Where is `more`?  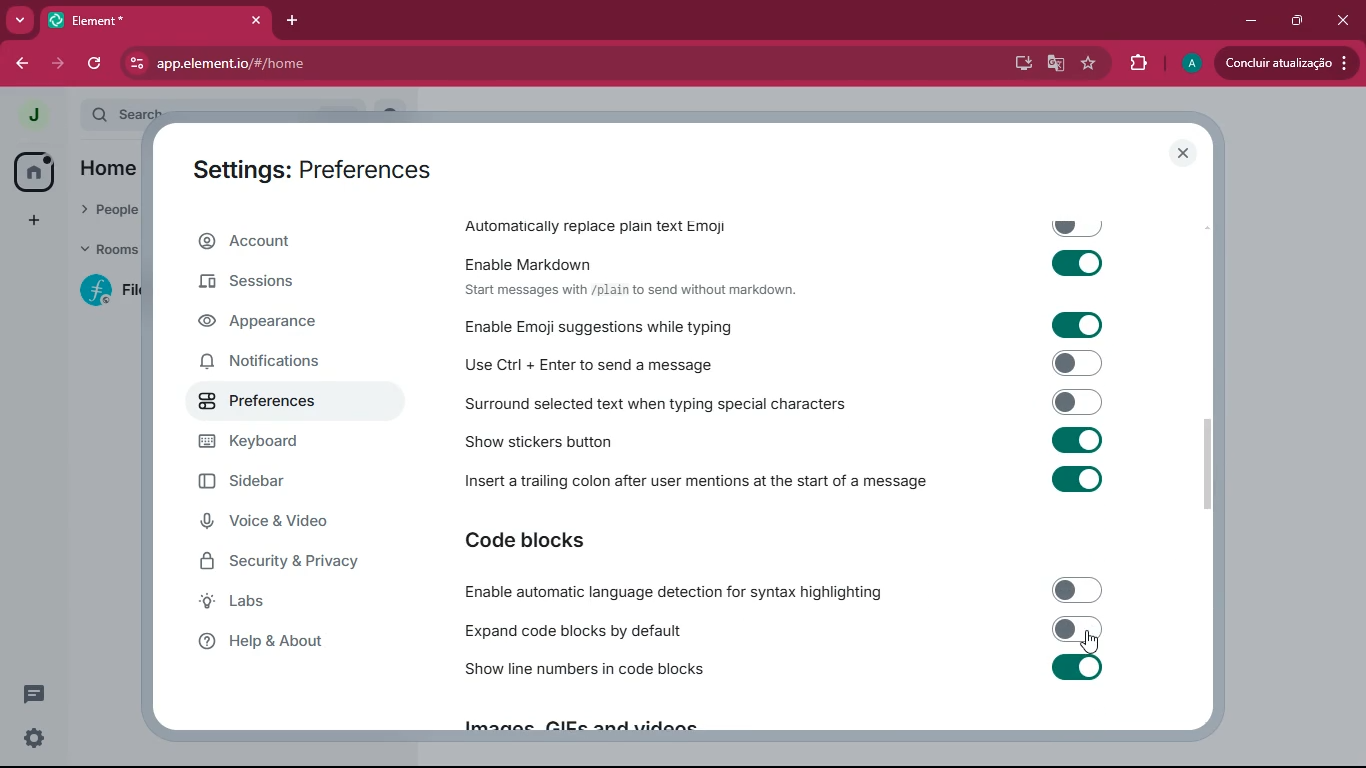
more is located at coordinates (21, 20).